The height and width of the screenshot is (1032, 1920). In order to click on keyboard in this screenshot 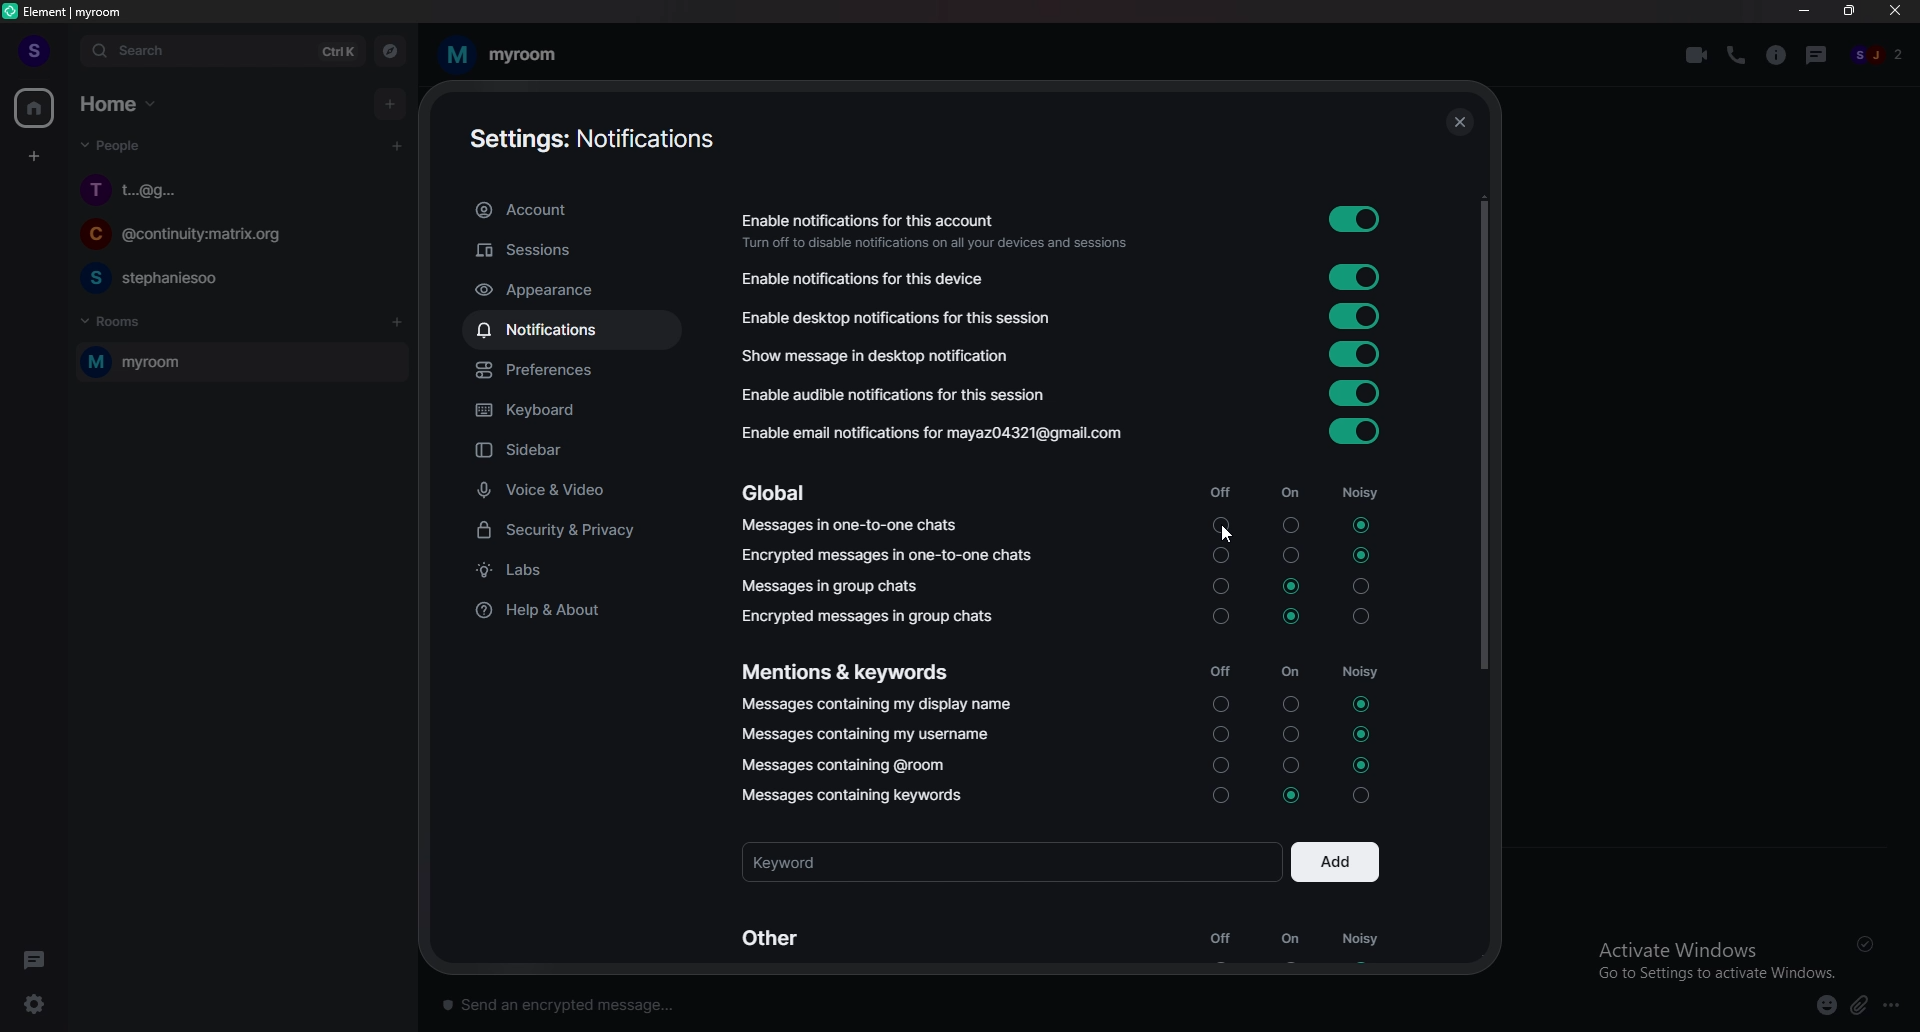, I will do `click(580, 407)`.